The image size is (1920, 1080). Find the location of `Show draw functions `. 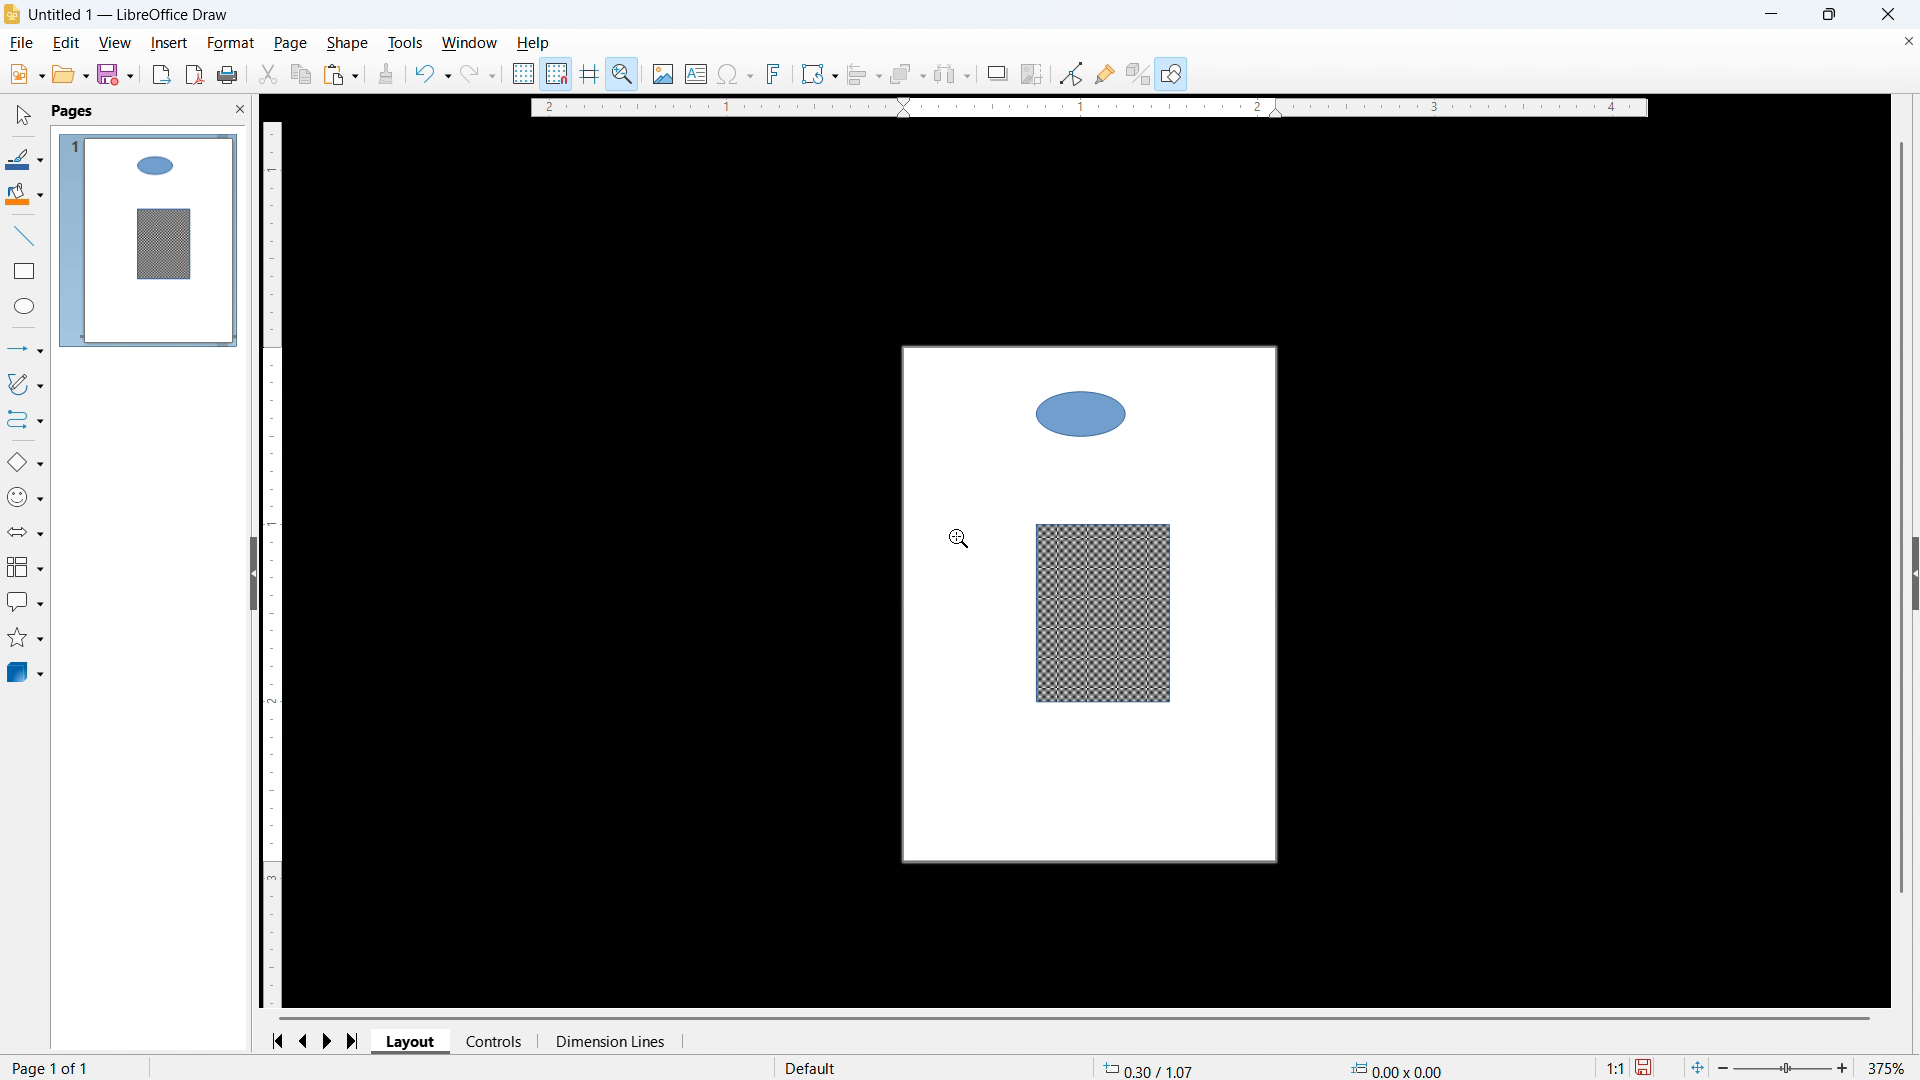

Show draw functions  is located at coordinates (1171, 73).